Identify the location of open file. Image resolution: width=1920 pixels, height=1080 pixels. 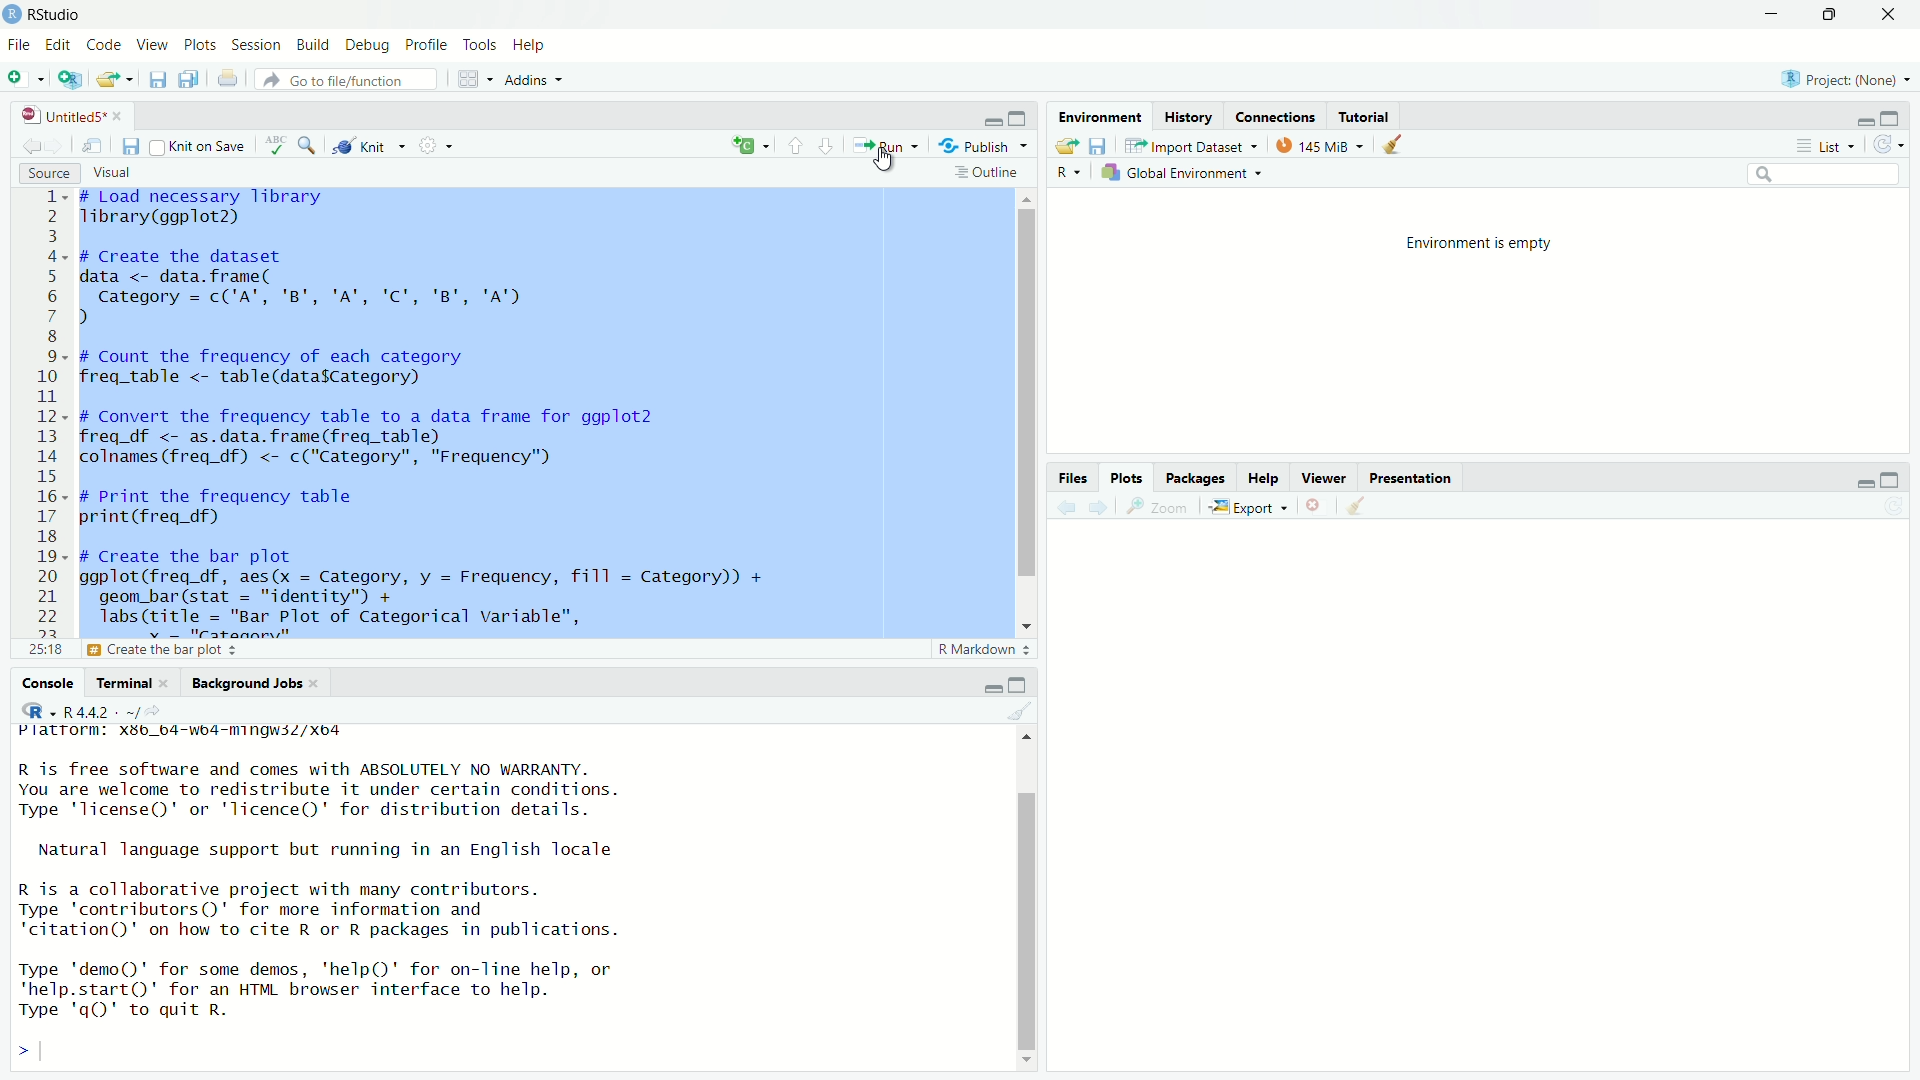
(115, 79).